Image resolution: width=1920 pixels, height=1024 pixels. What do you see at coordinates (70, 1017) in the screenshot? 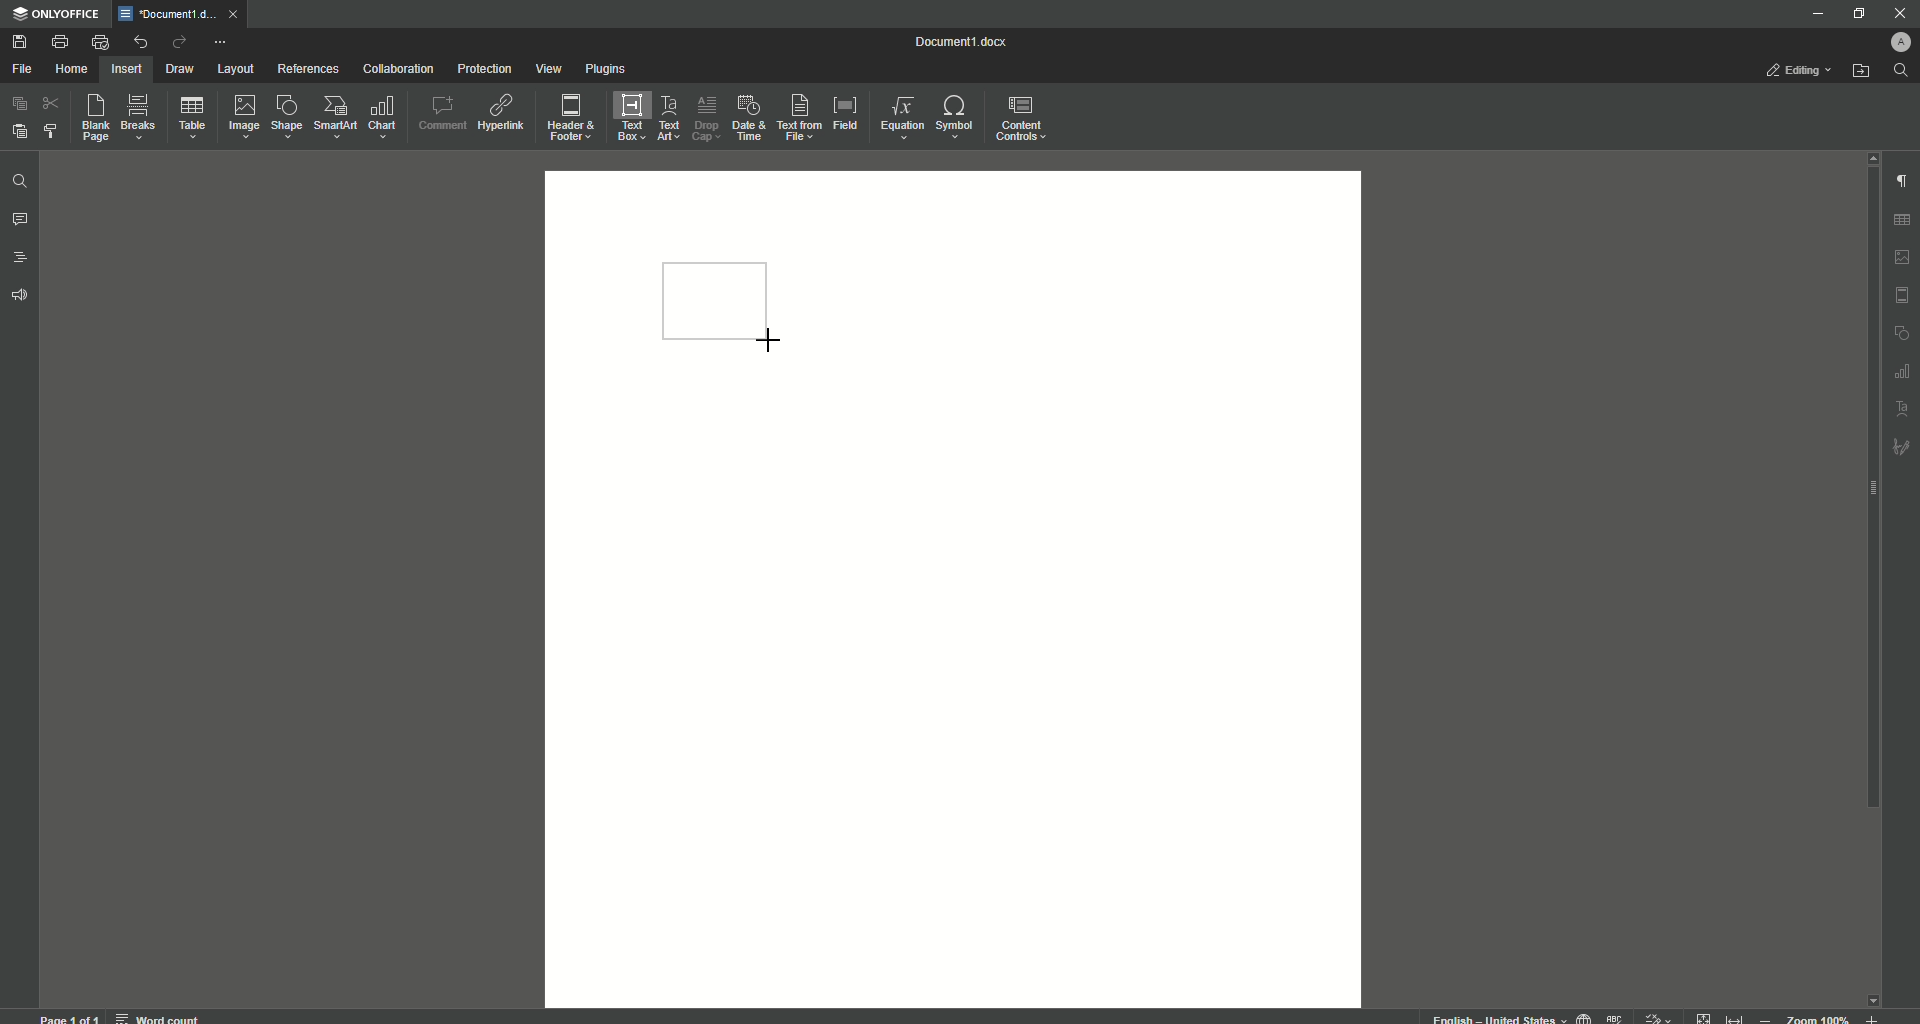
I see `page 1 of 1` at bounding box center [70, 1017].